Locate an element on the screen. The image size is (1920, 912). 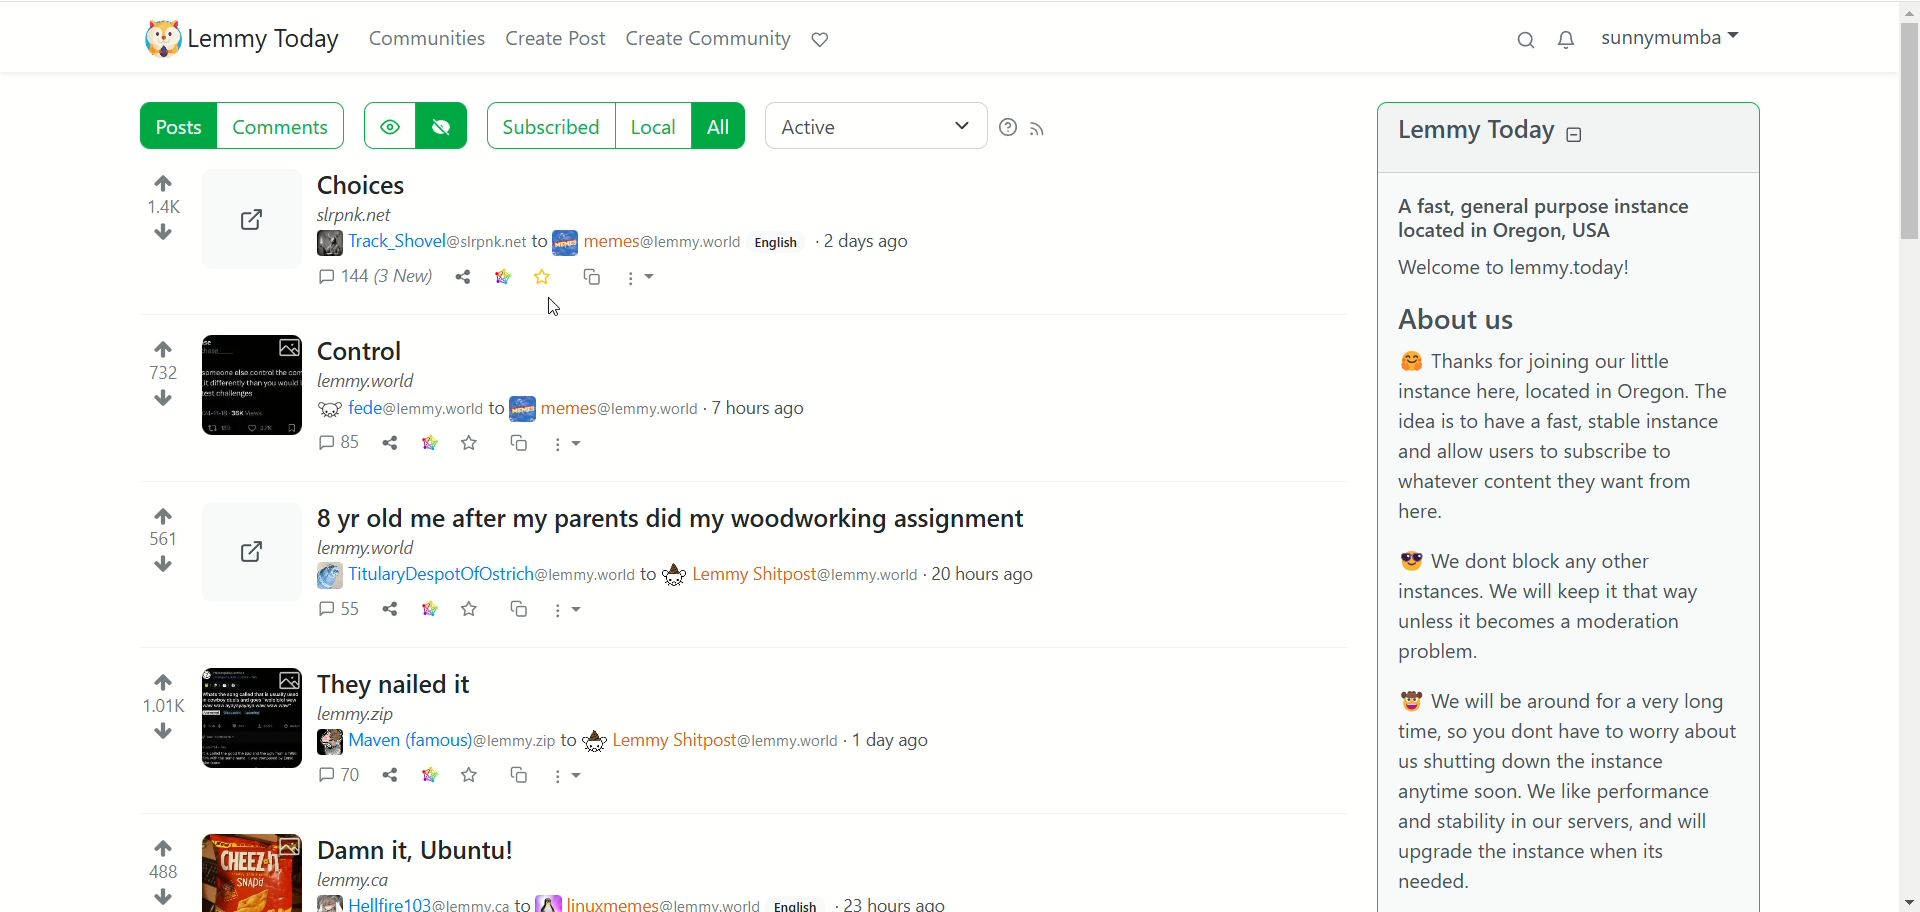
7 hours ago (post date) is located at coordinates (764, 412).